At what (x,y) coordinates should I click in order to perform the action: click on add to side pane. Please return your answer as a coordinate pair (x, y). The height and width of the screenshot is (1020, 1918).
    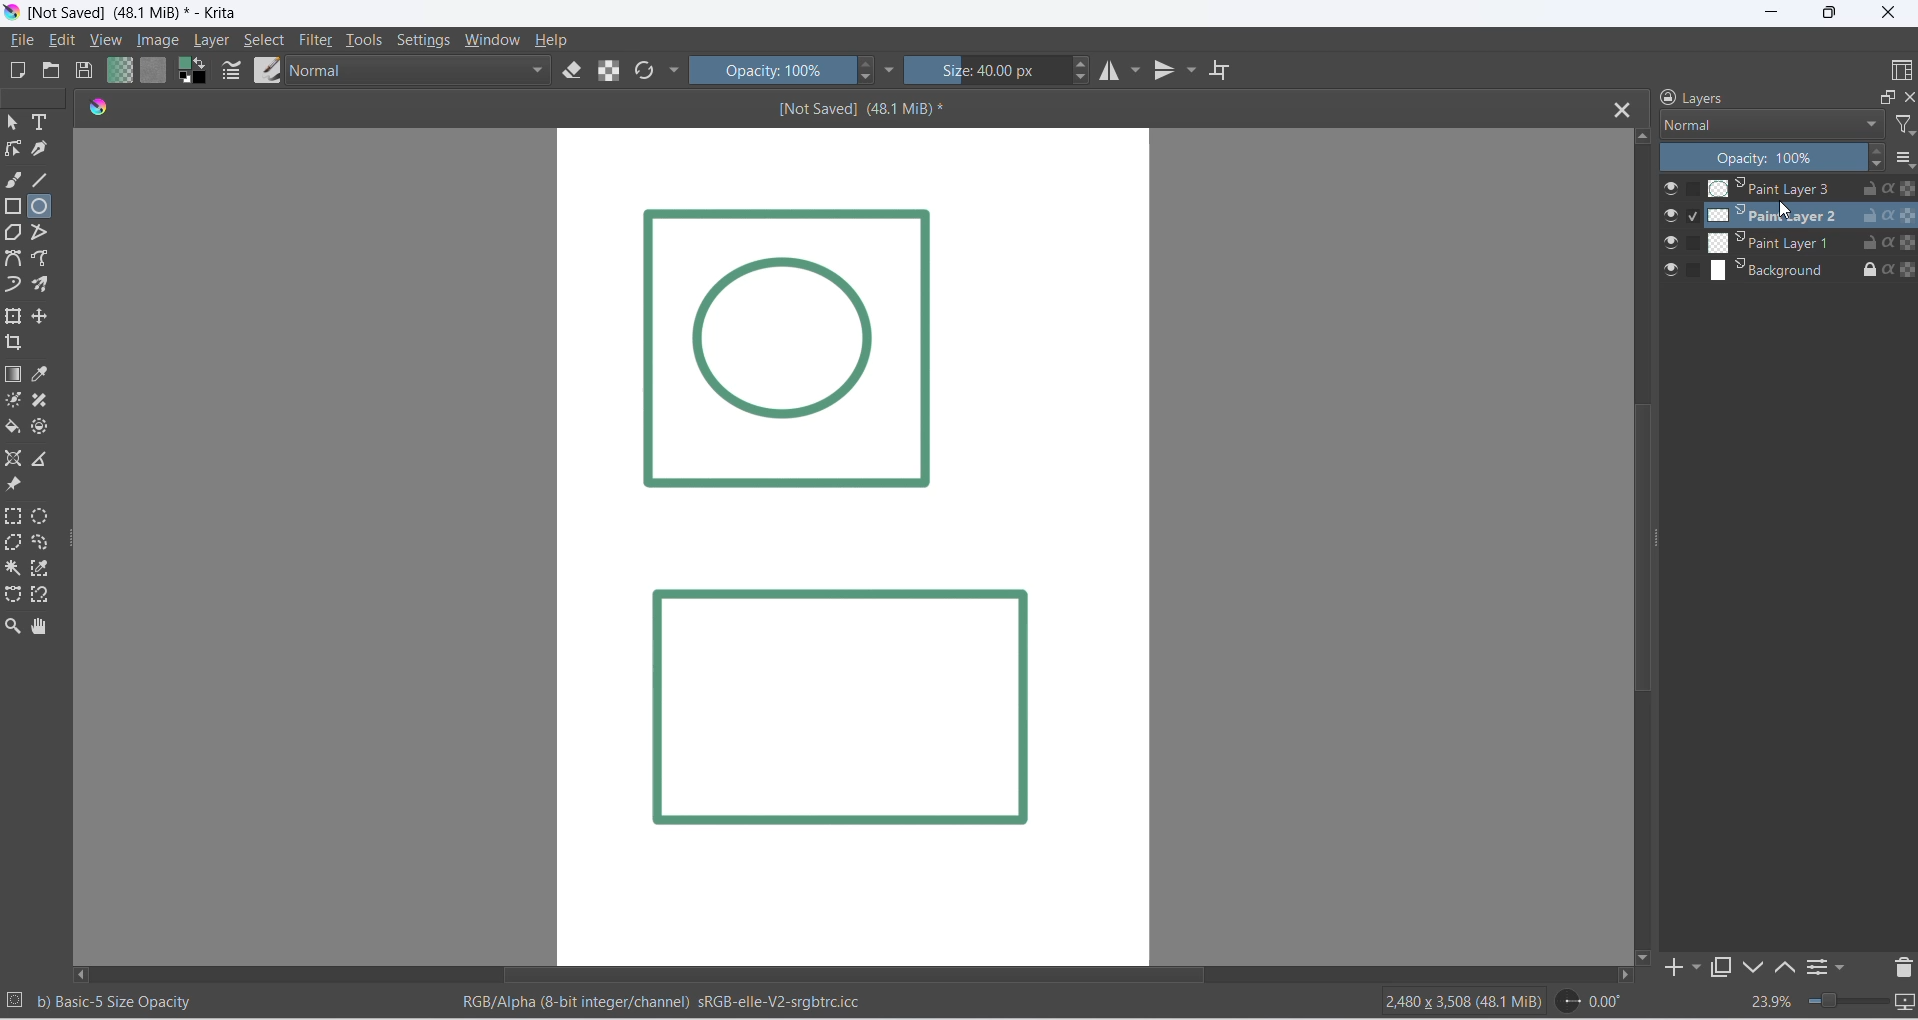
    Looking at the image, I should click on (1684, 967).